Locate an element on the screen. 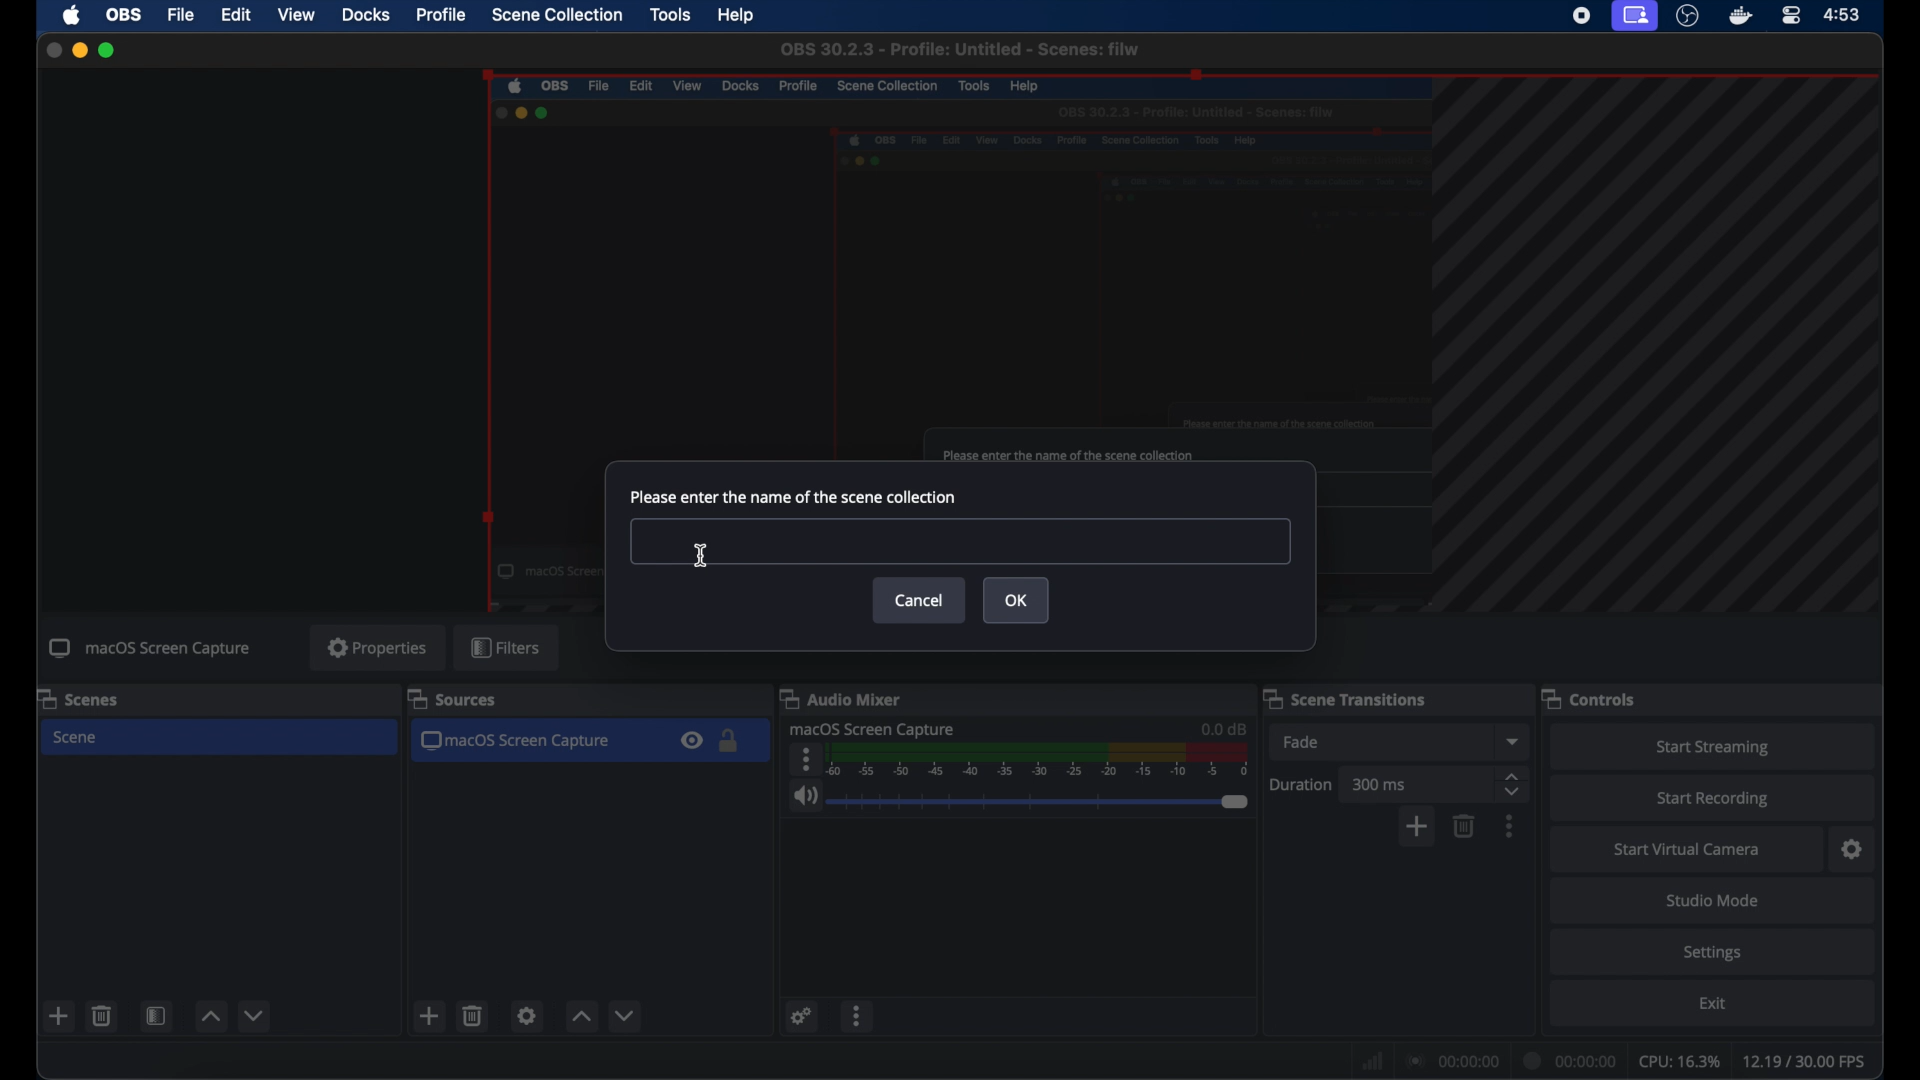  filters is located at coordinates (508, 648).